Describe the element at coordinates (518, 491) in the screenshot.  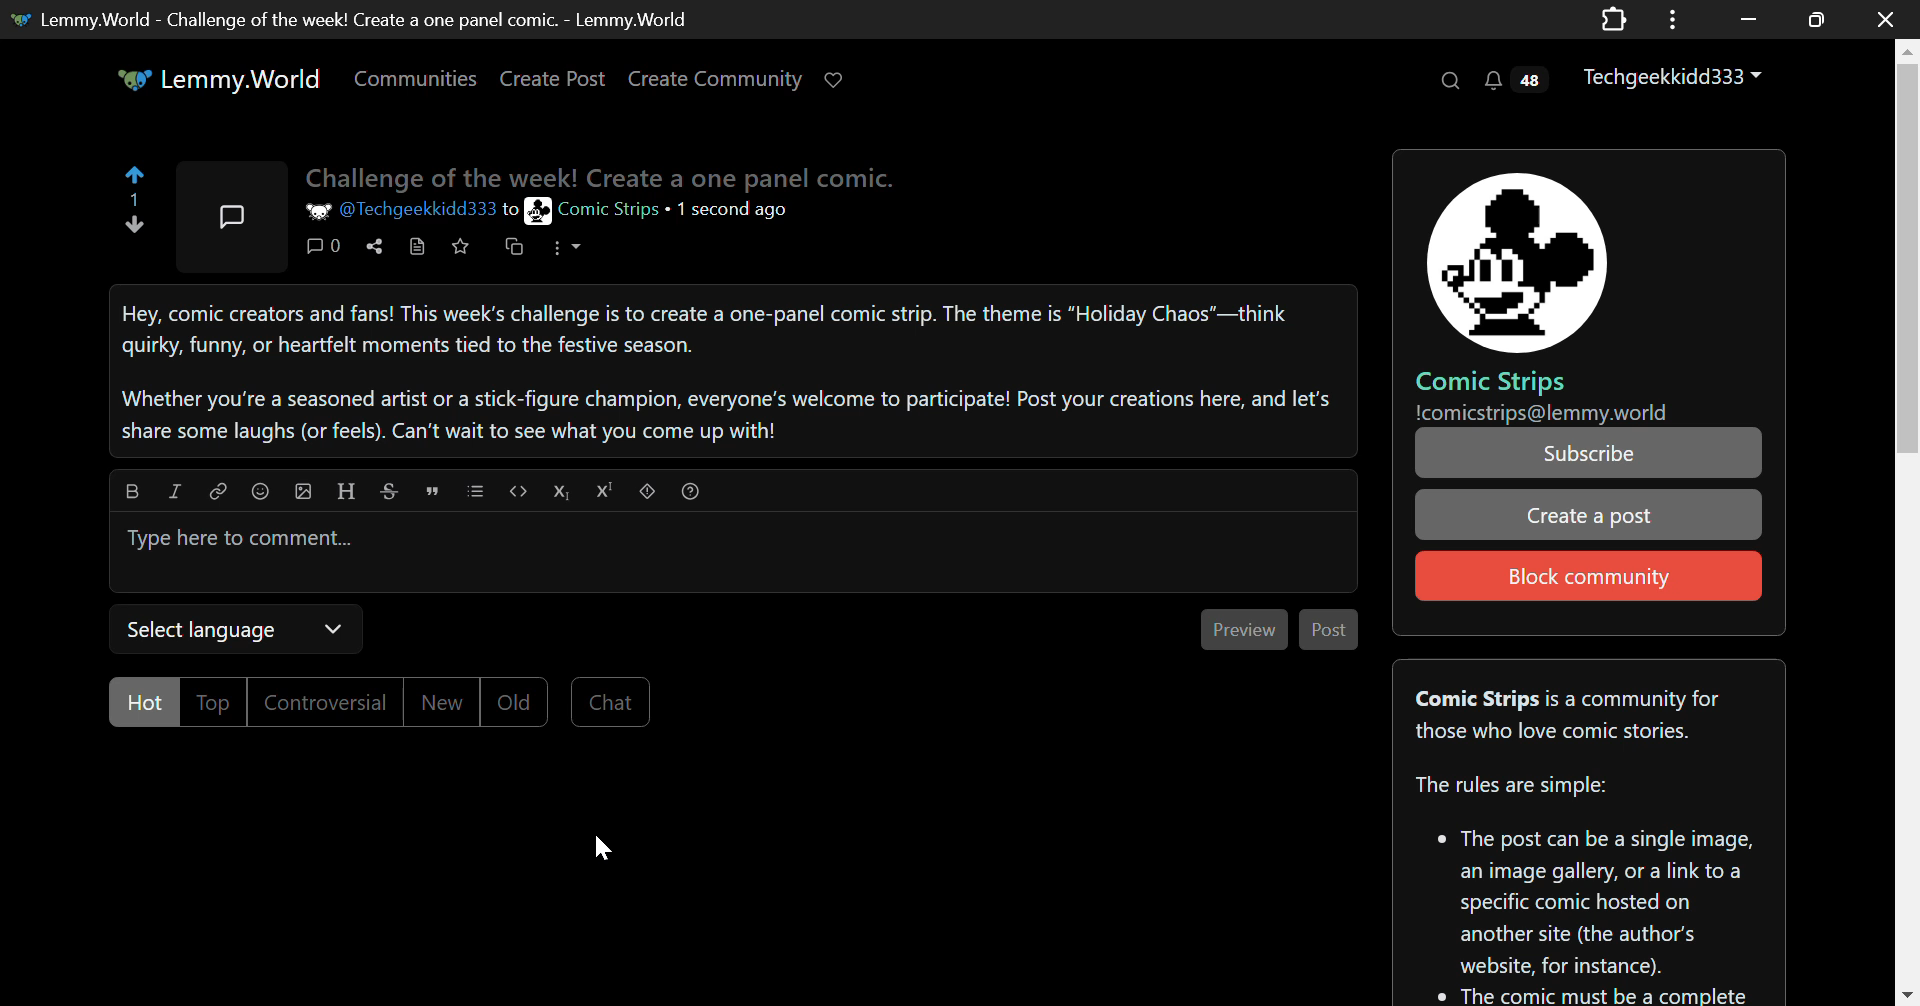
I see `Code` at that location.